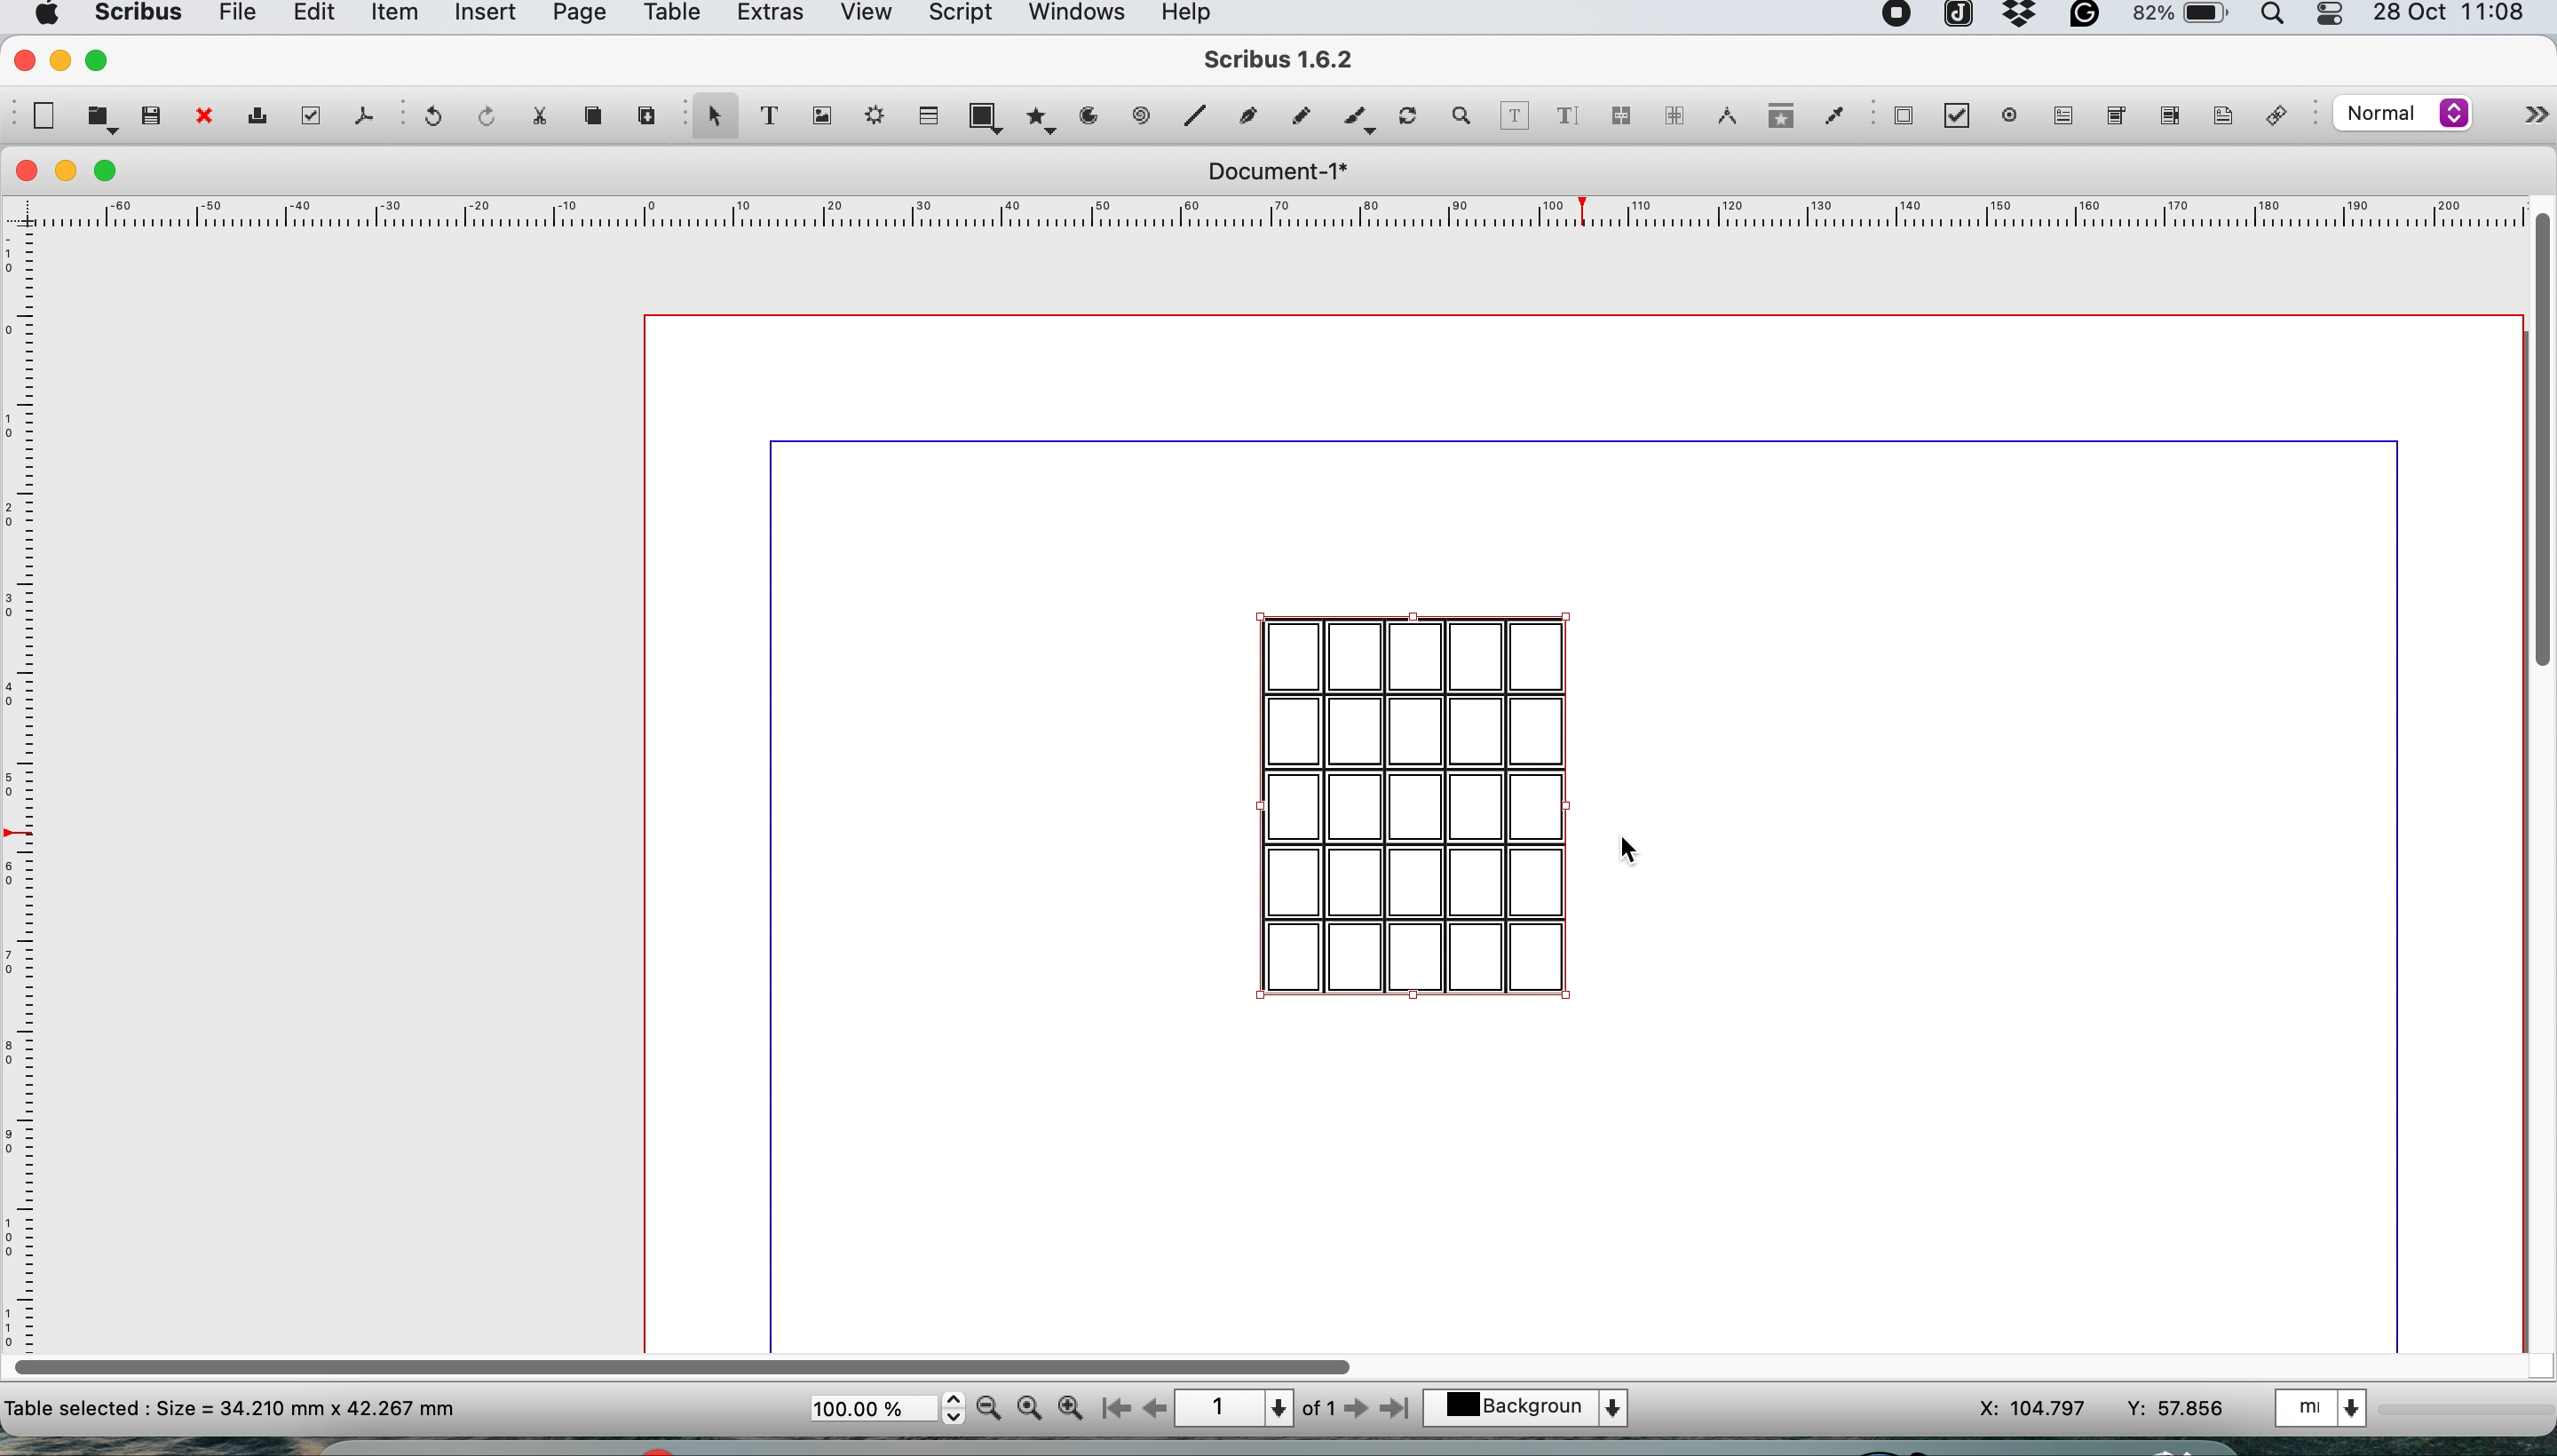  What do you see at coordinates (1153, 1410) in the screenshot?
I see `go to previous page` at bounding box center [1153, 1410].